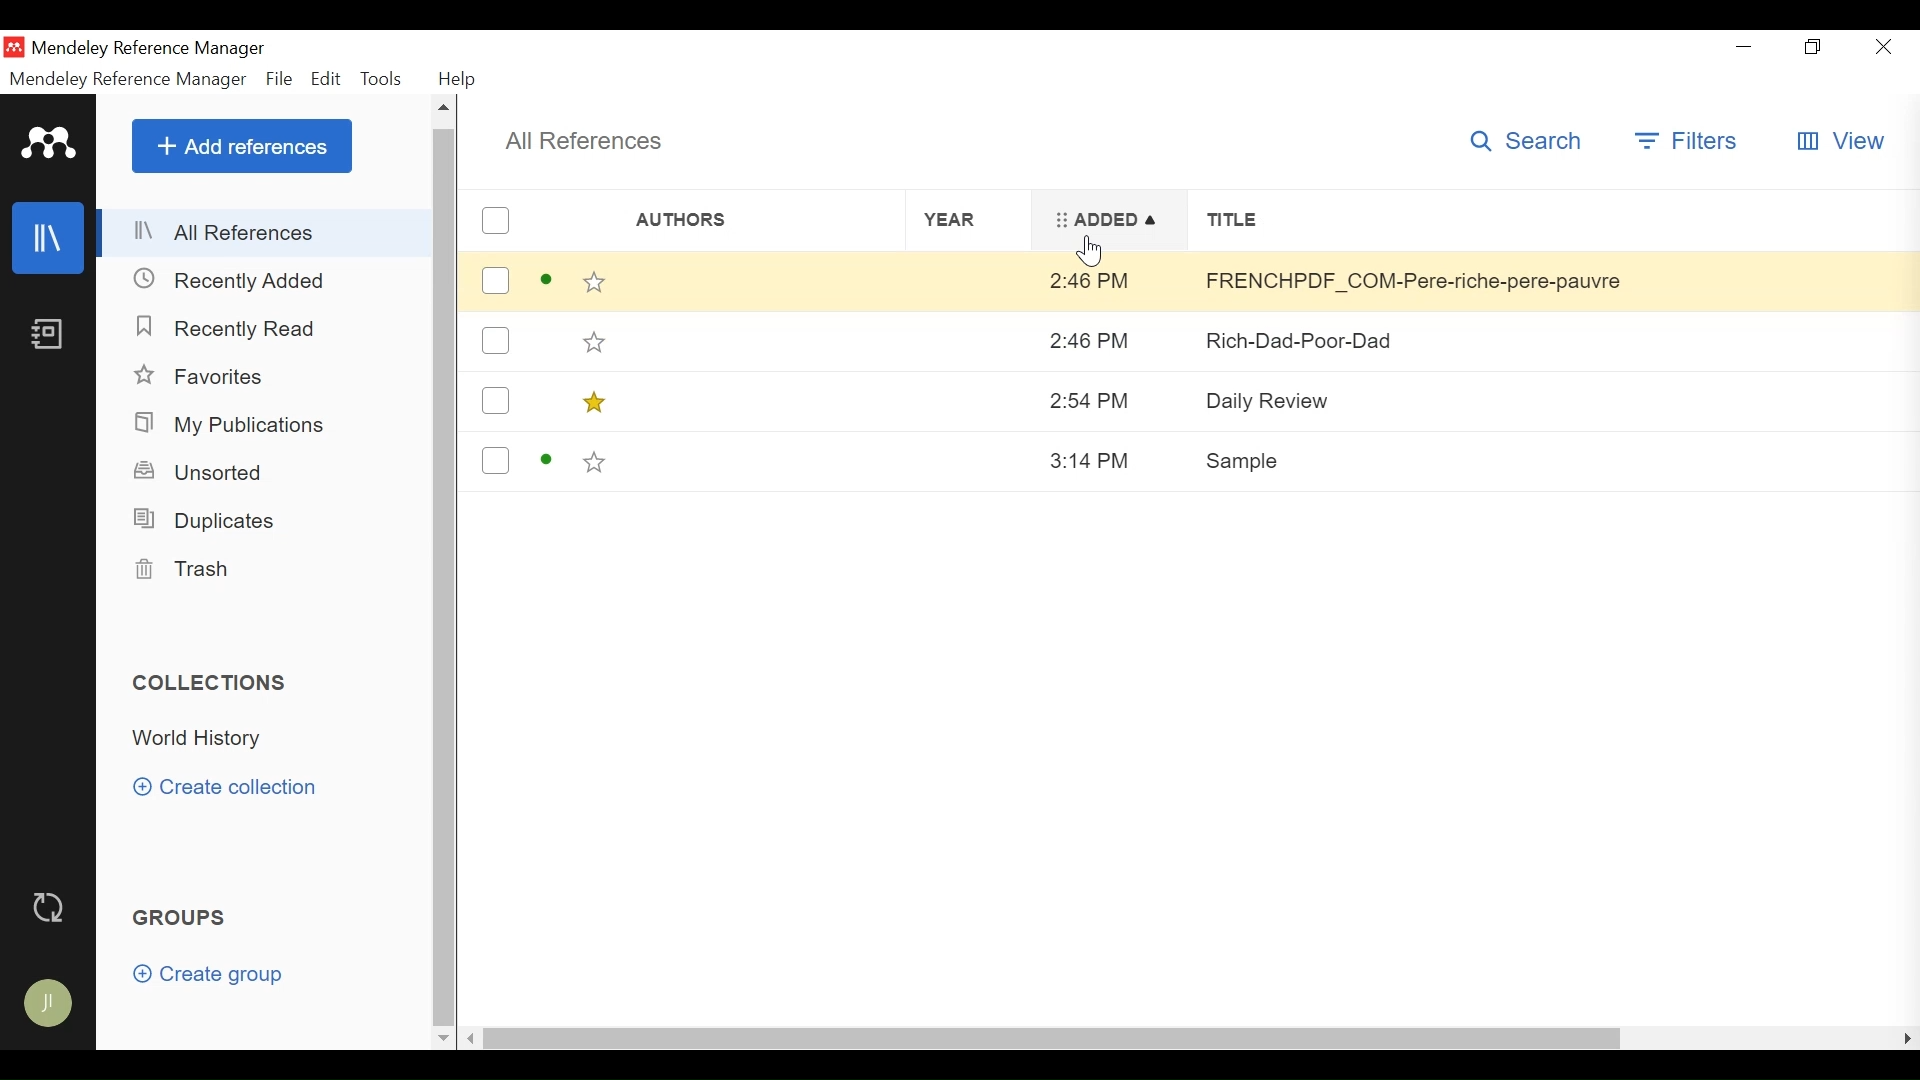 This screenshot has height=1080, width=1920. I want to click on active, so click(547, 461).